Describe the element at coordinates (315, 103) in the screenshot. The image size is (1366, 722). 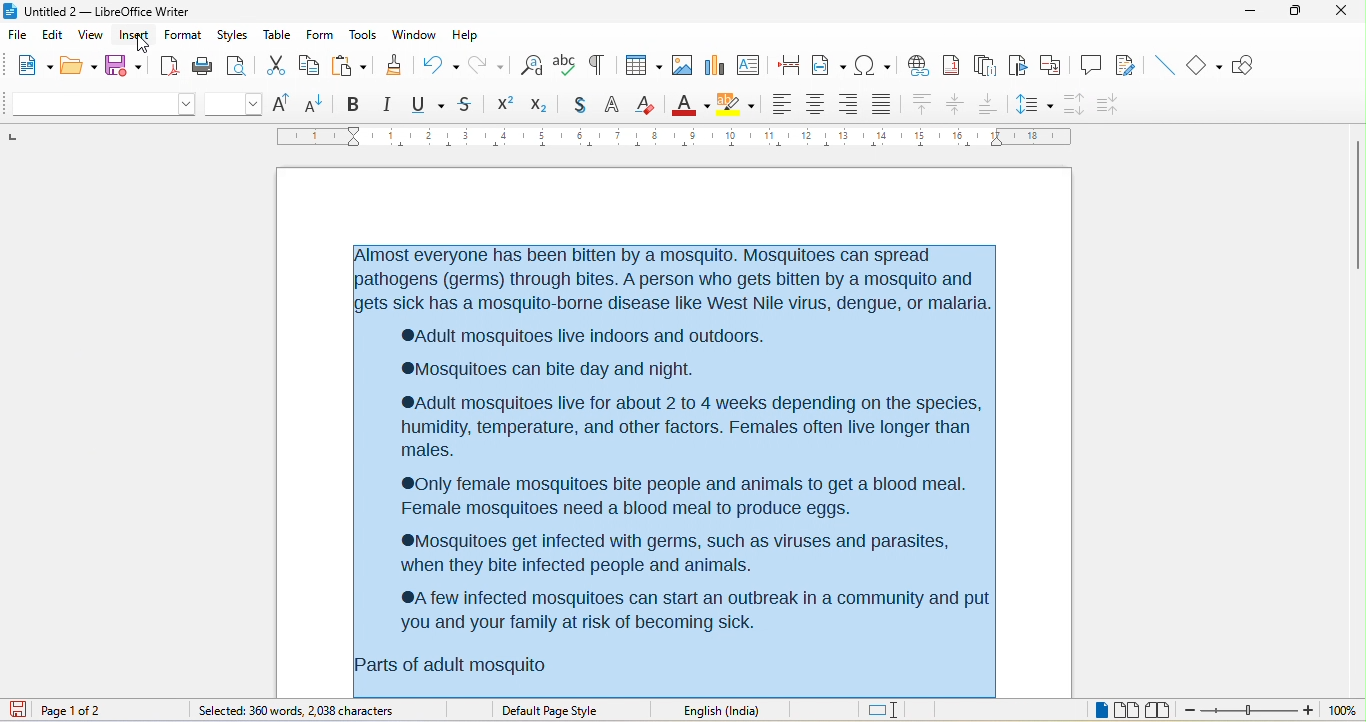
I see `decrease size` at that location.